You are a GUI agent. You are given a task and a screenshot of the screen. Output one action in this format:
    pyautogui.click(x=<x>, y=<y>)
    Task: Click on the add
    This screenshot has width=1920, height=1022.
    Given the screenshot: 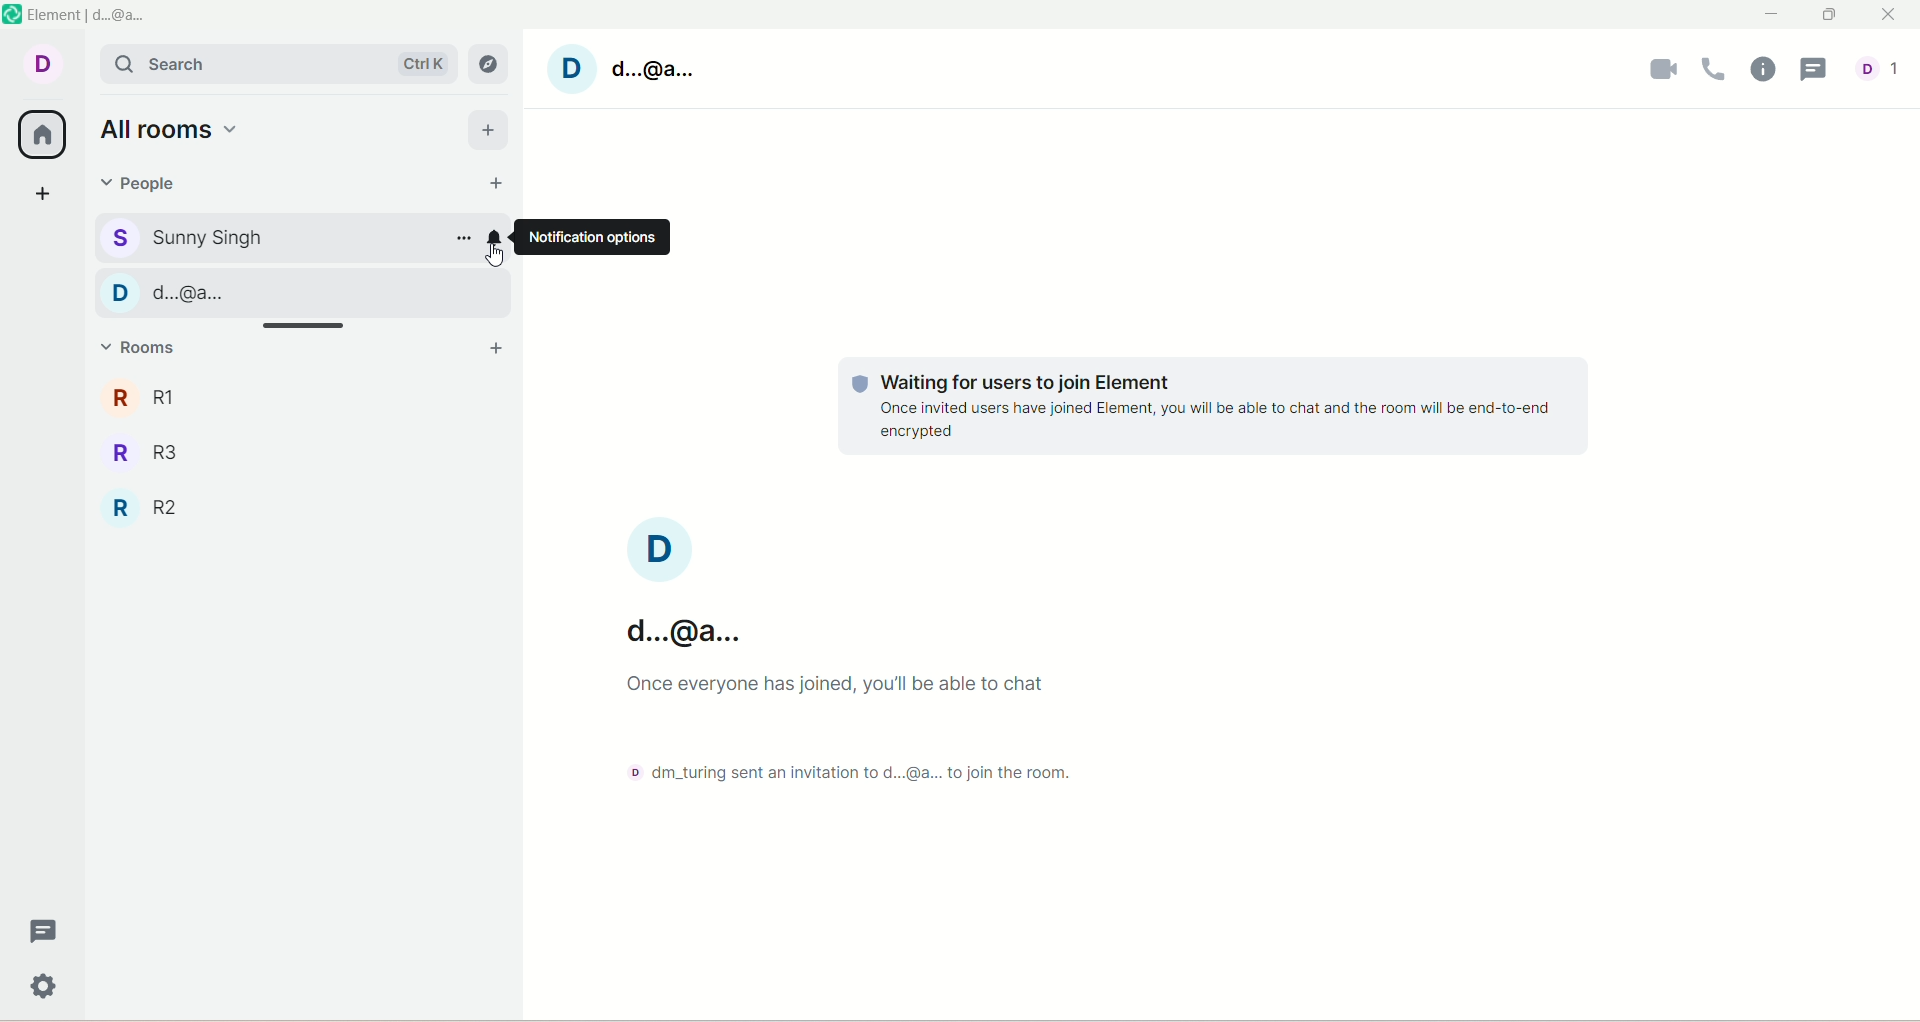 What is the action you would take?
    pyautogui.click(x=490, y=128)
    